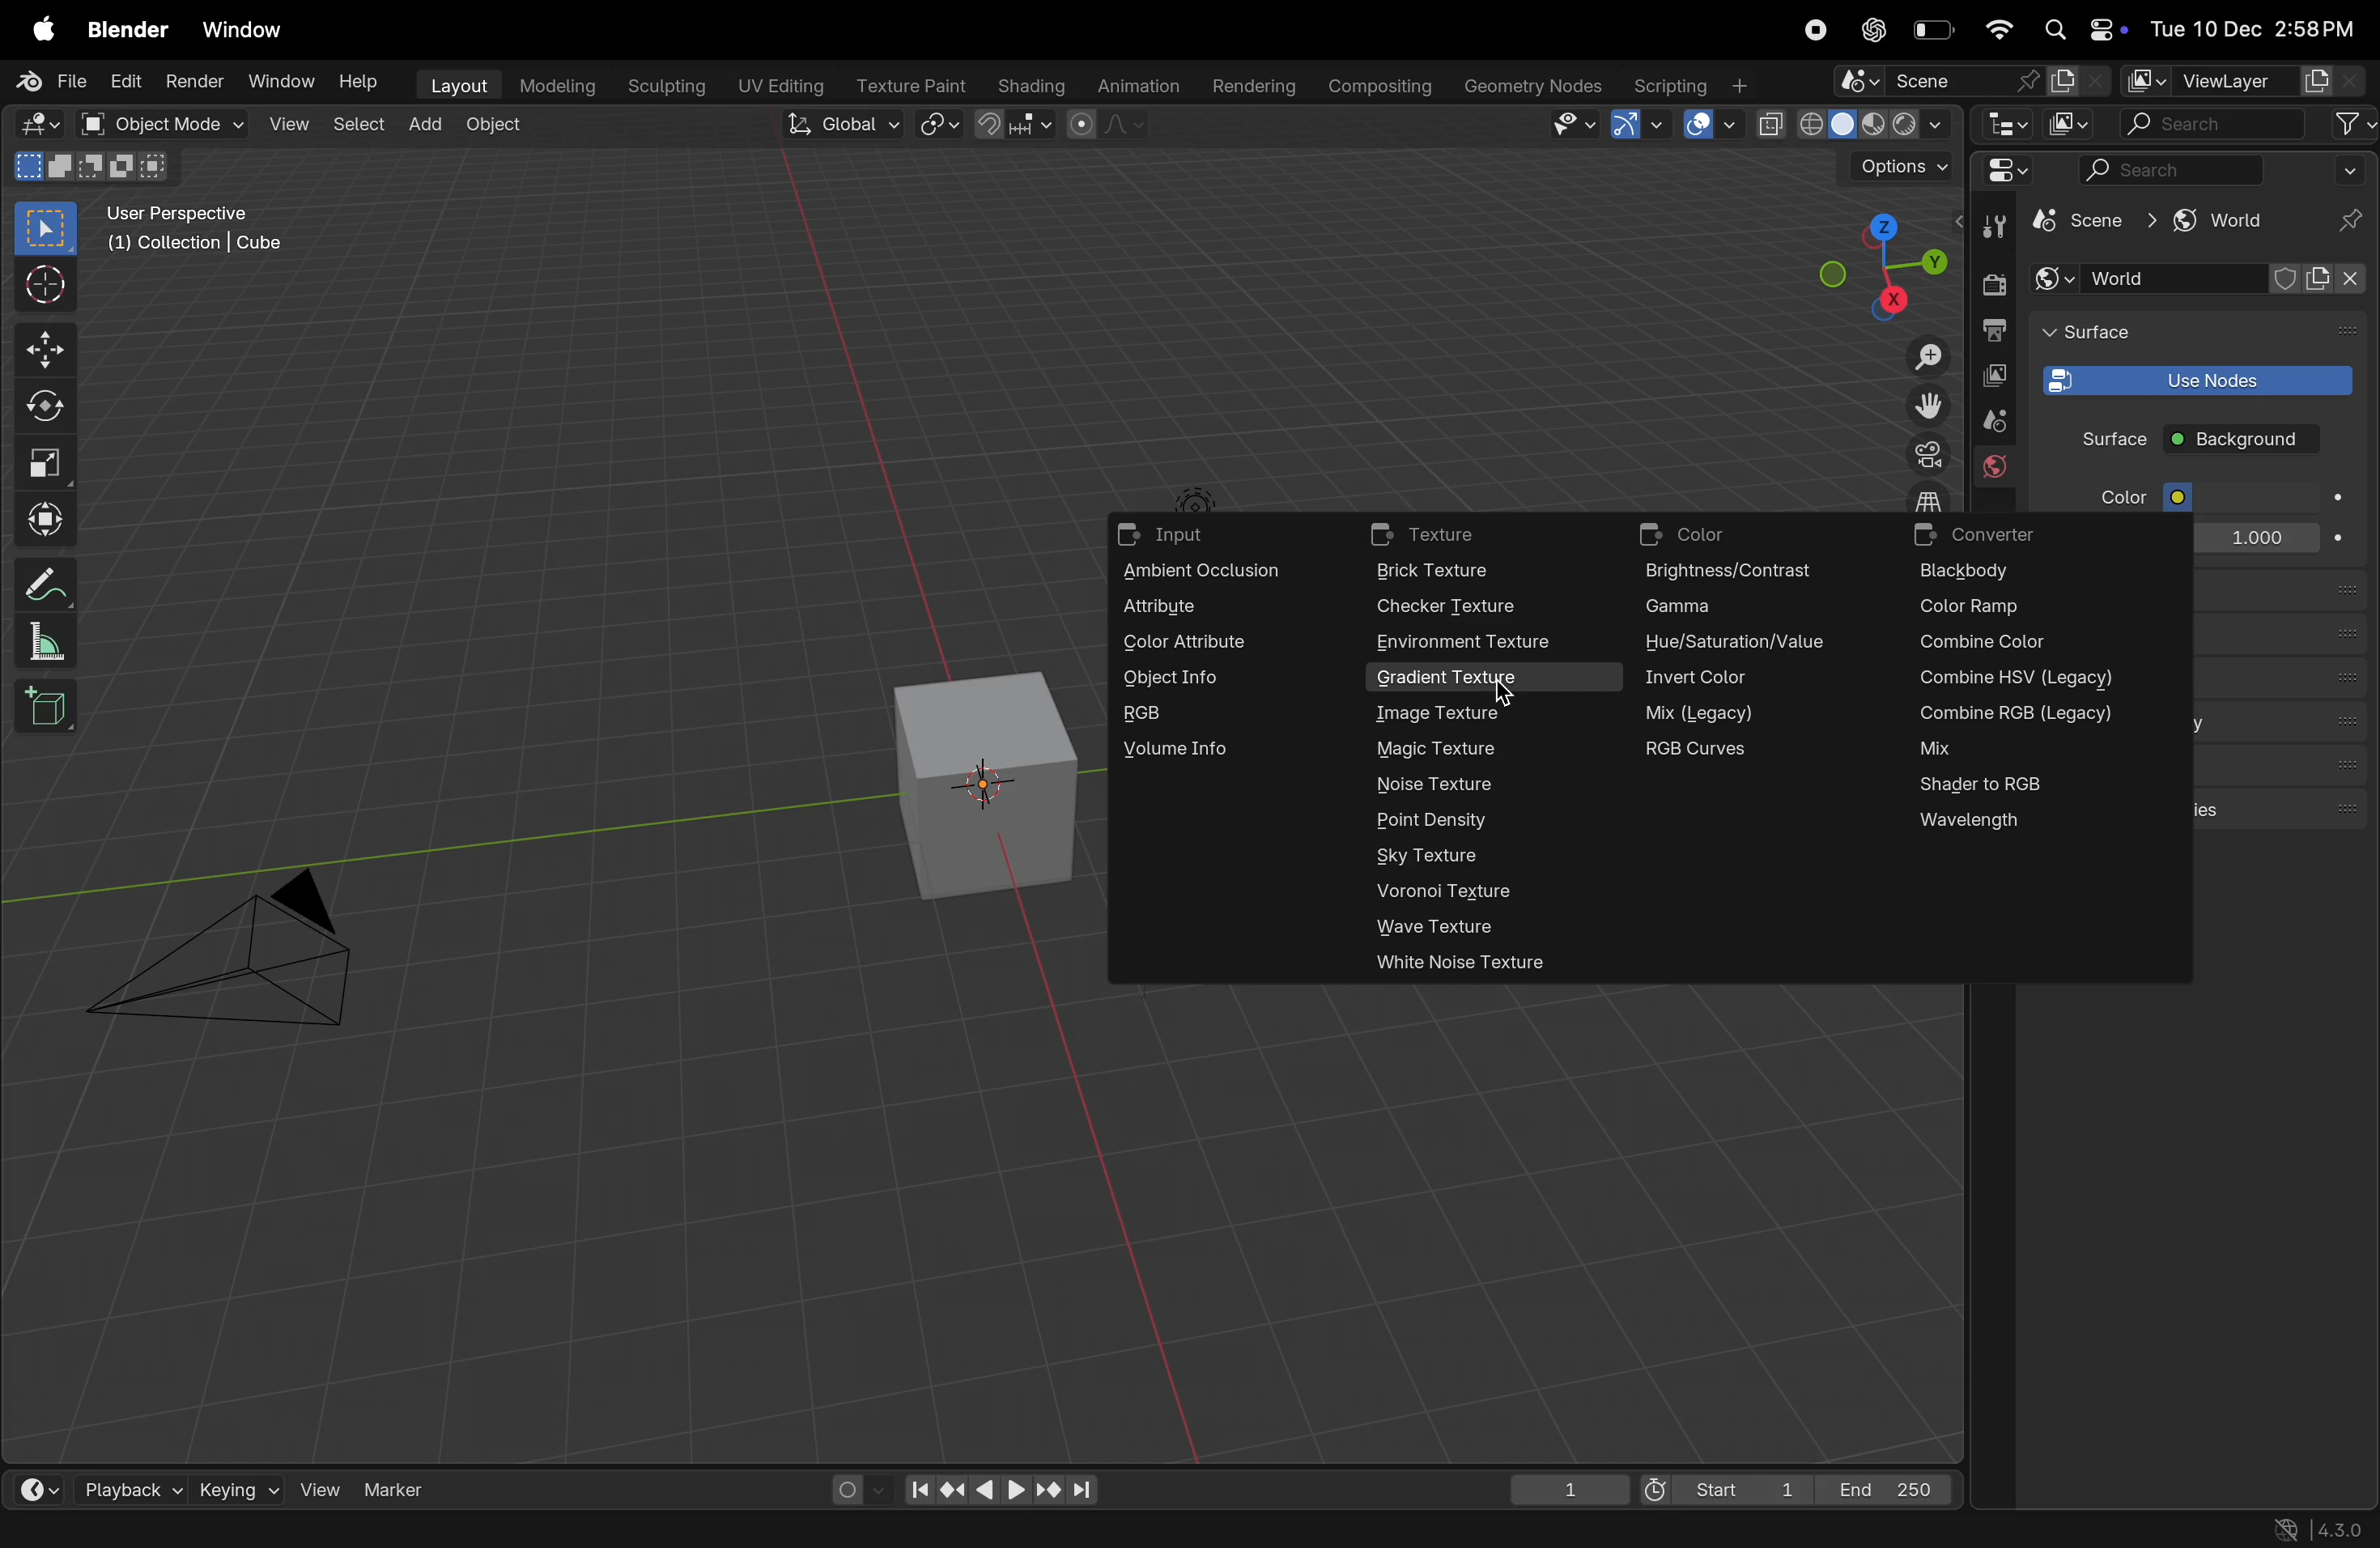  Describe the element at coordinates (1719, 712) in the screenshot. I see `mix legacy` at that location.